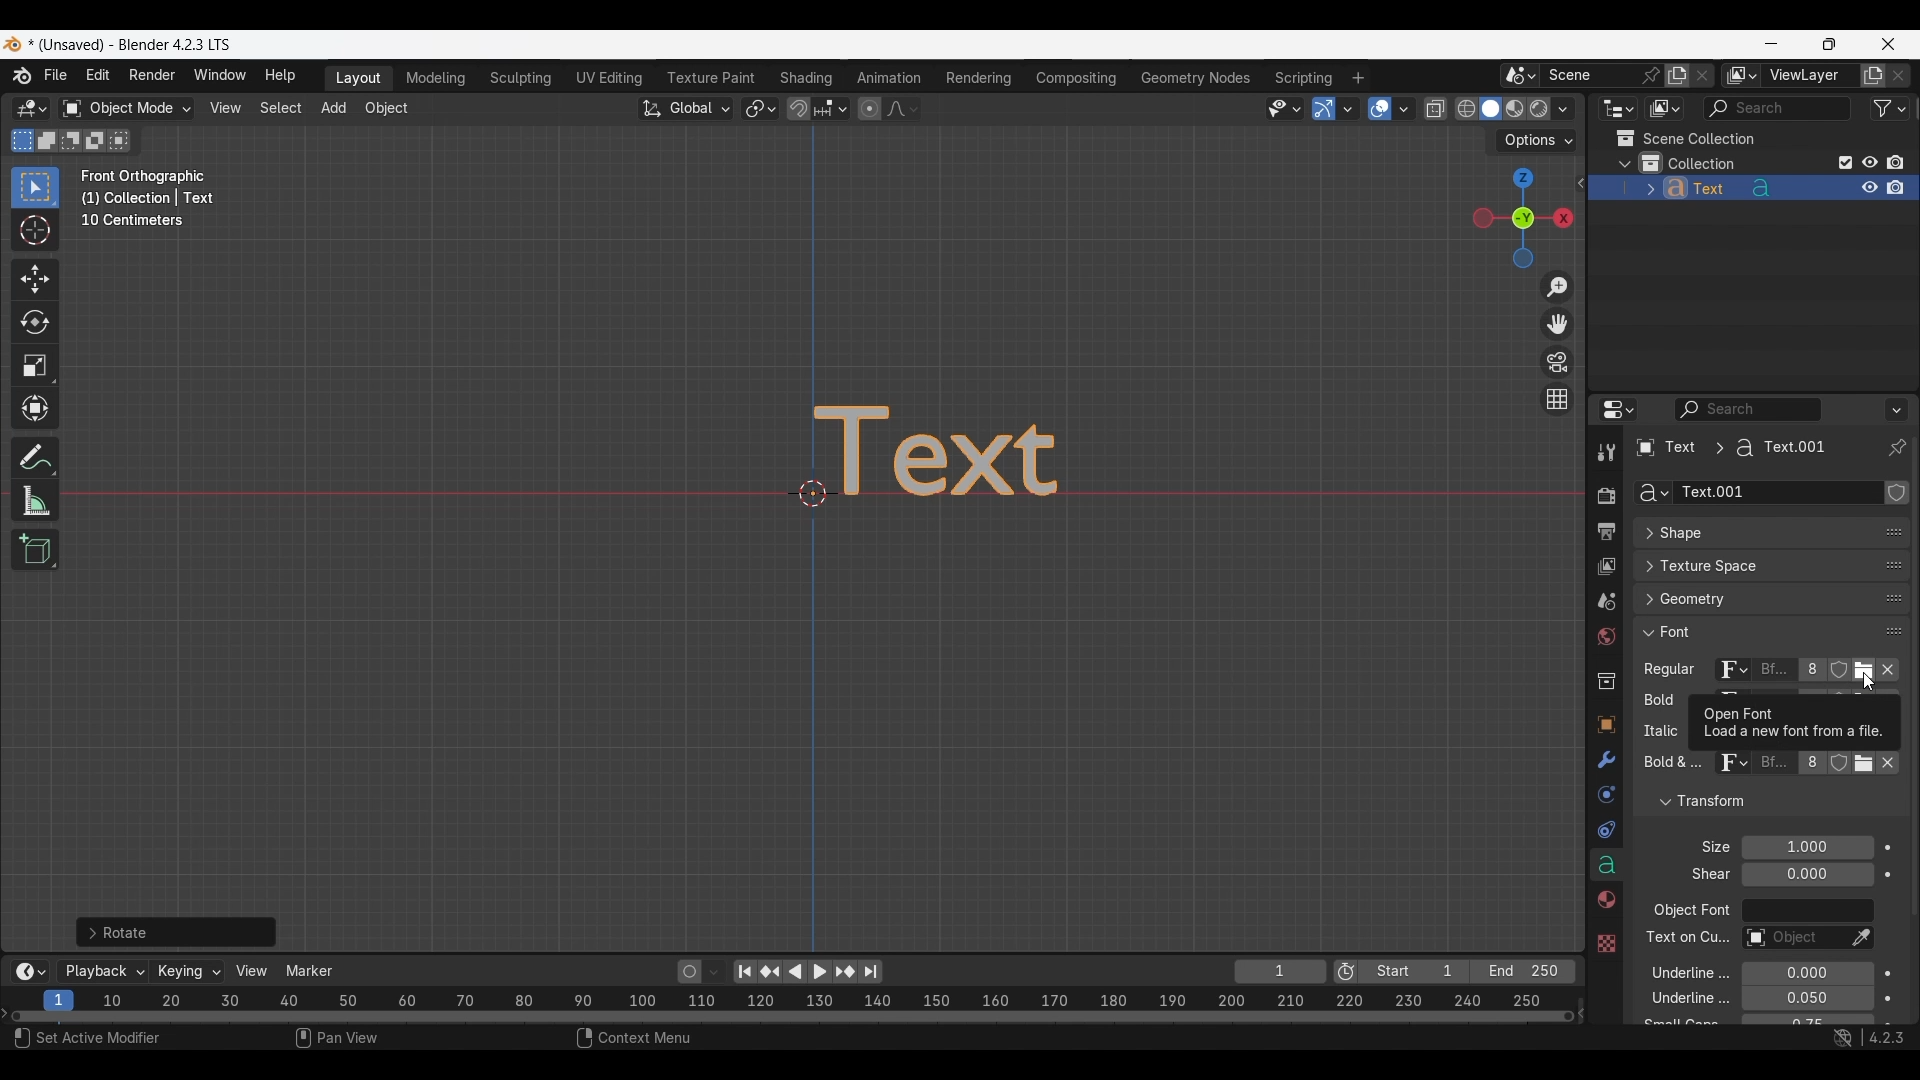  I want to click on italic, so click(1657, 732).